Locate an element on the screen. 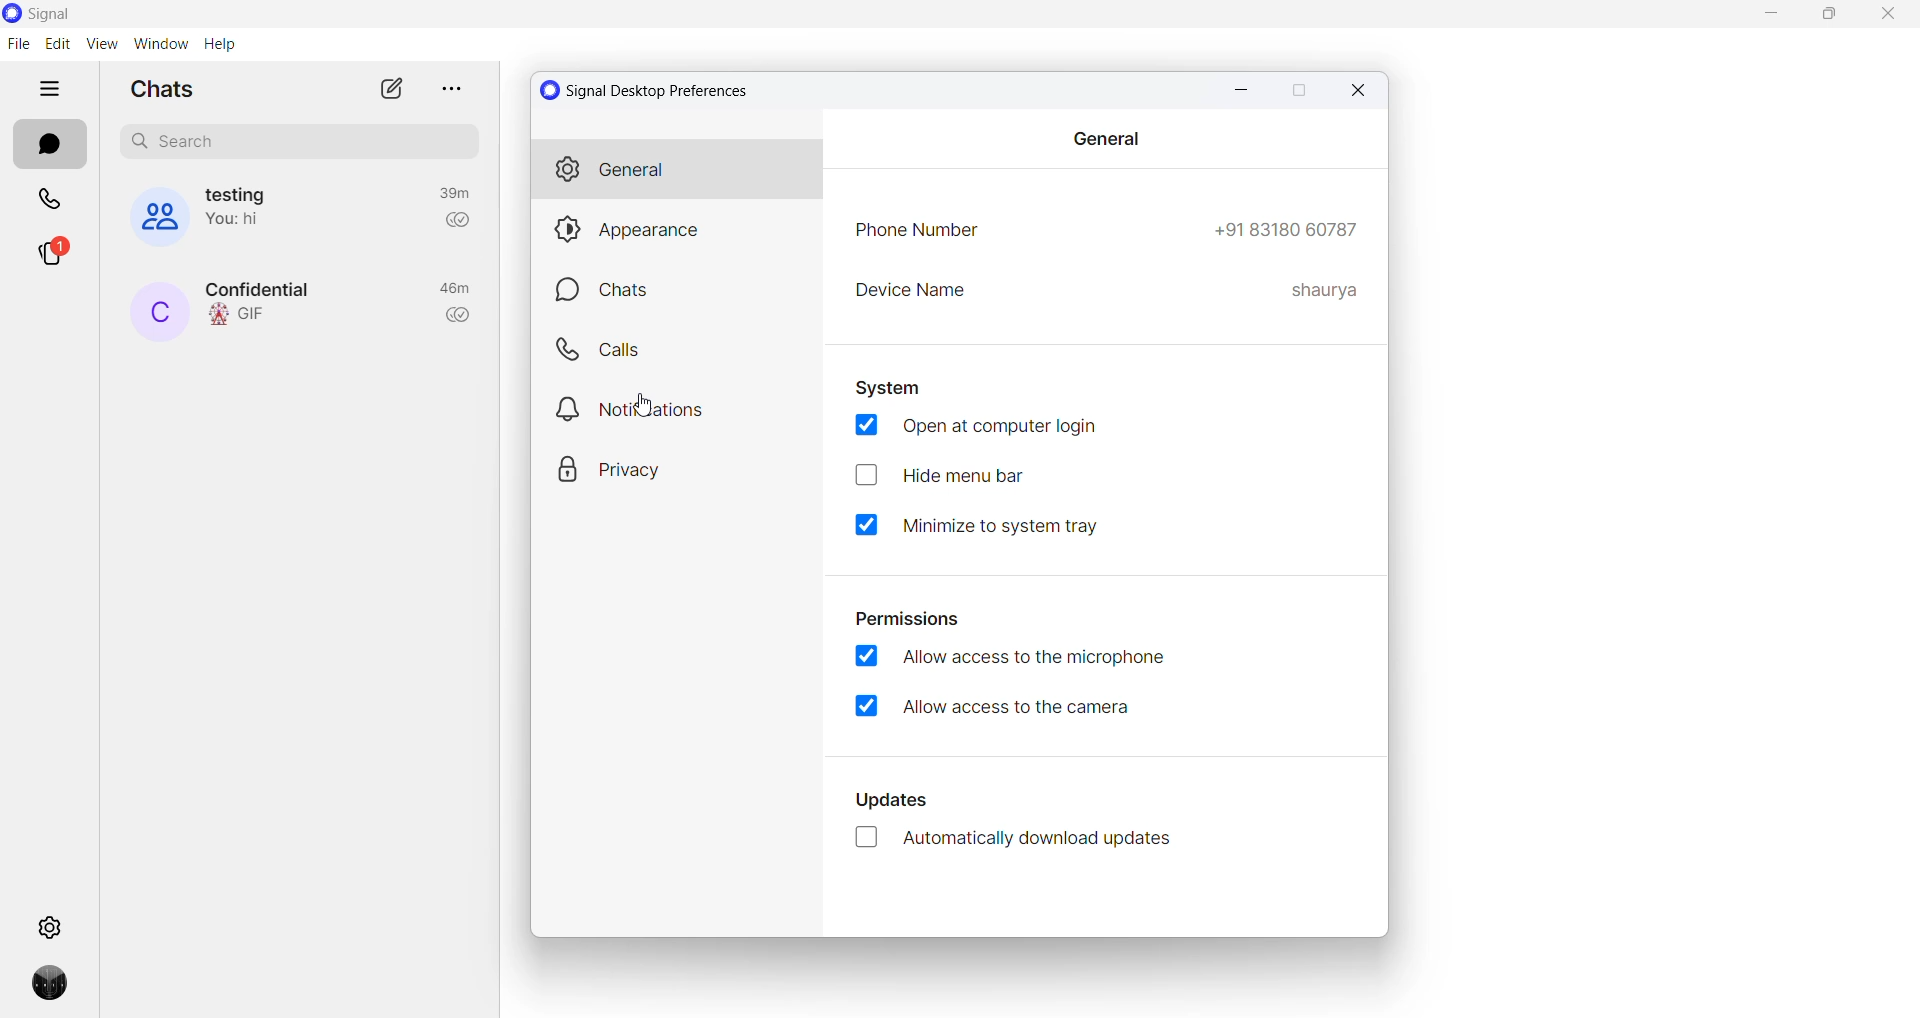 The height and width of the screenshot is (1018, 1920). edit is located at coordinates (56, 45).